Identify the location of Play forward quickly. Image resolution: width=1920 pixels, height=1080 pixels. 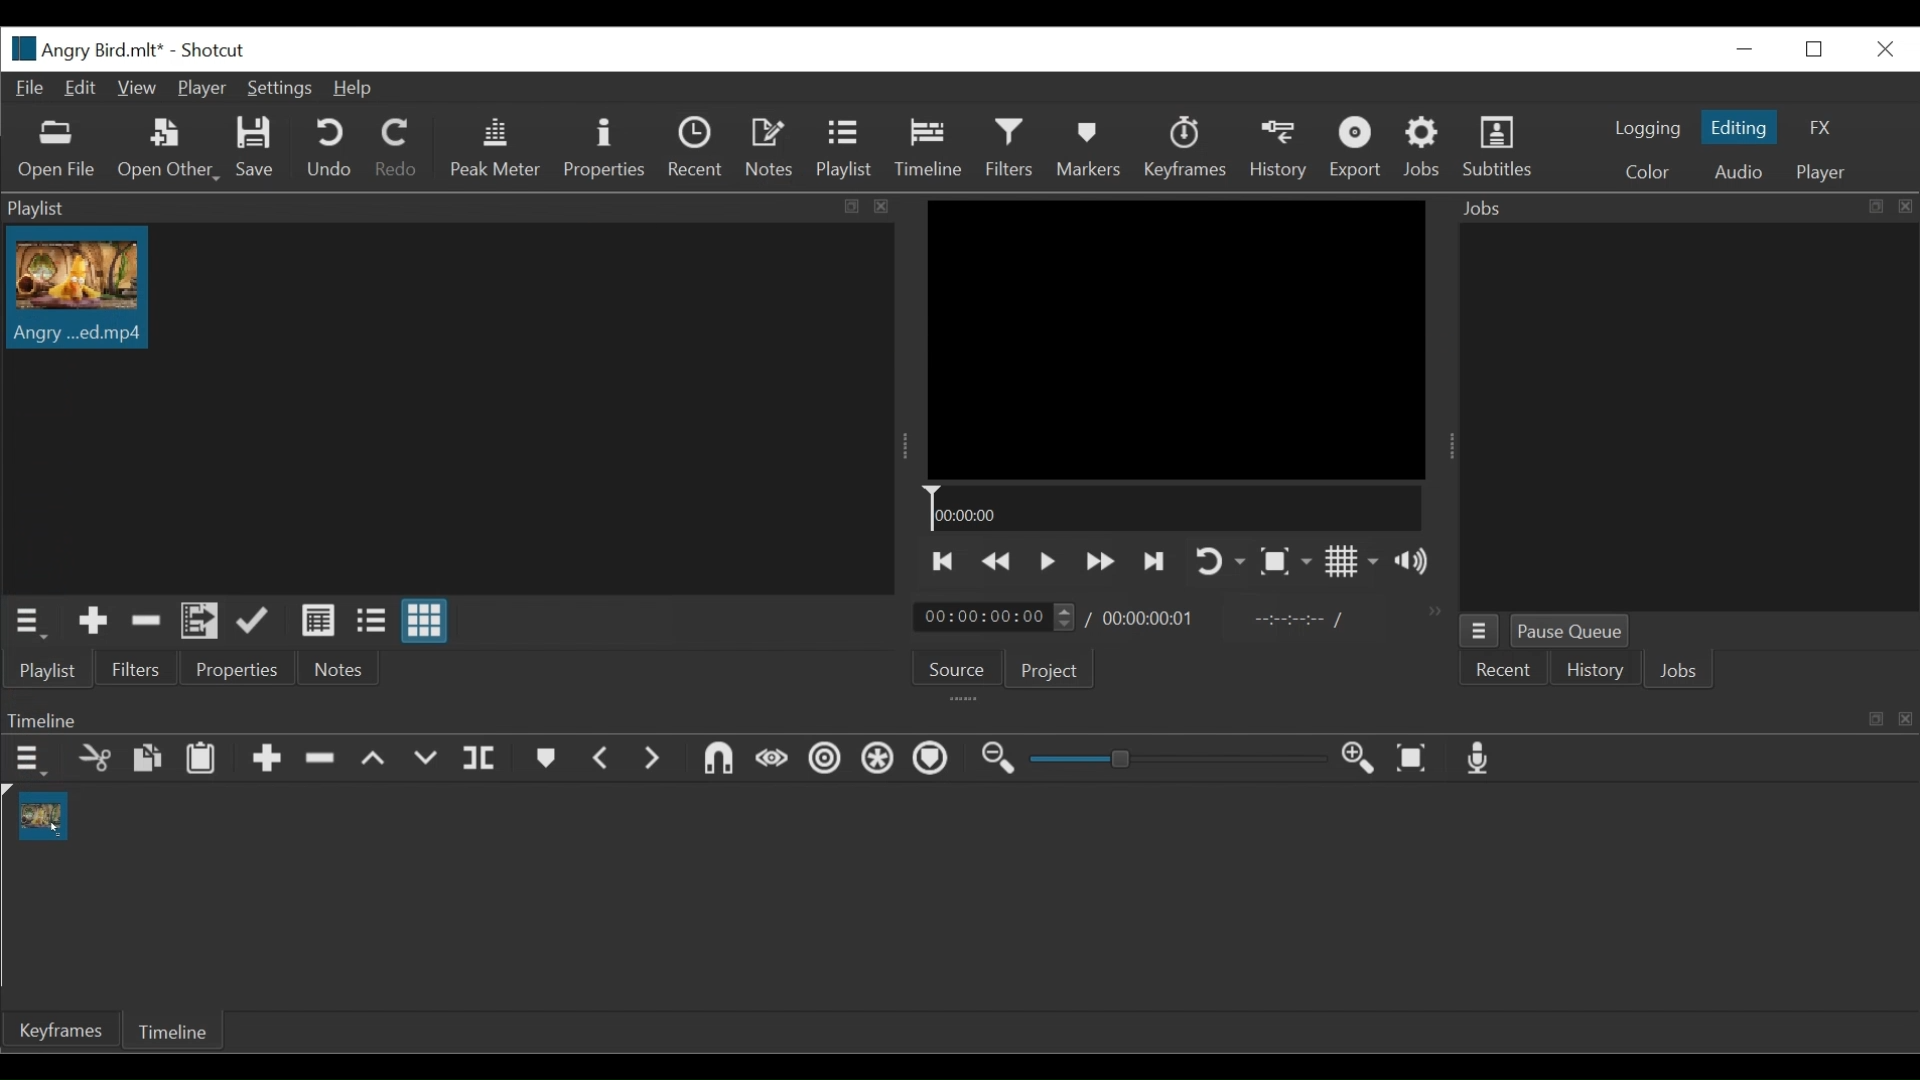
(1101, 561).